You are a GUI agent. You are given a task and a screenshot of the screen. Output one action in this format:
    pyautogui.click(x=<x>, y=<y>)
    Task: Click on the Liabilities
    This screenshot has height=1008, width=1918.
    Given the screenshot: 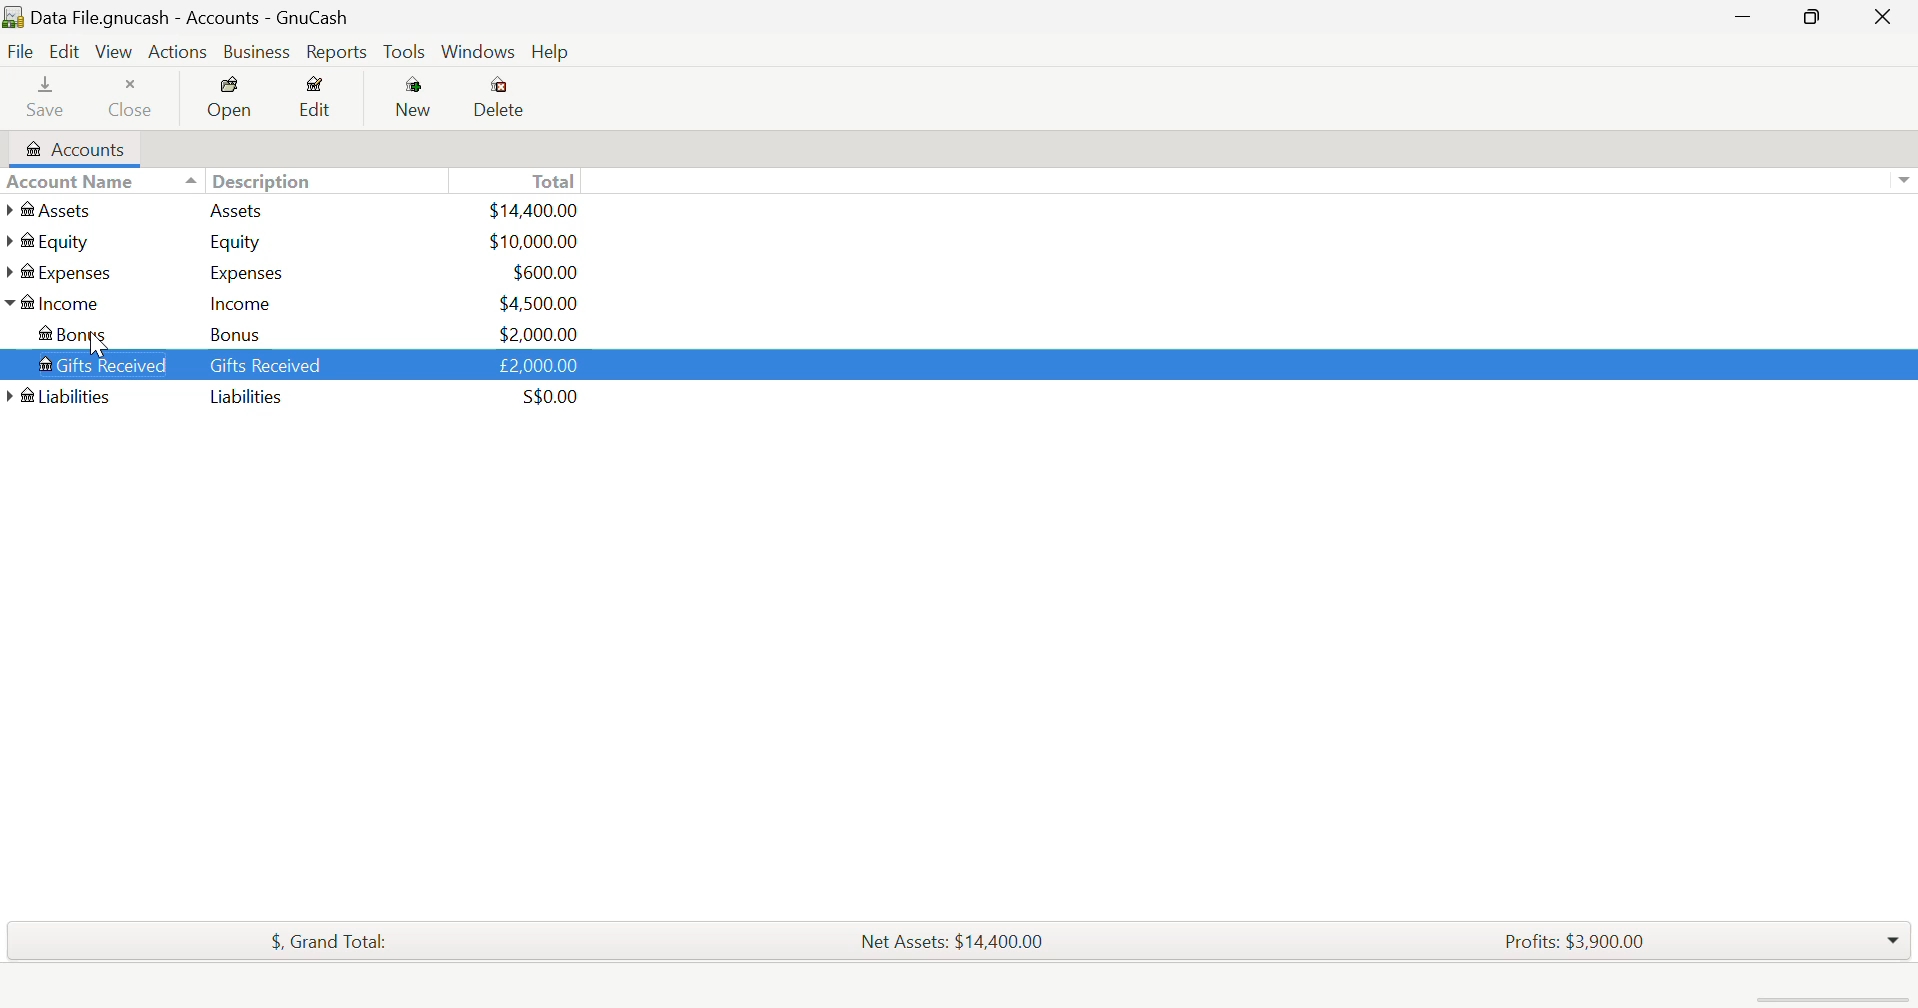 What is the action you would take?
    pyautogui.click(x=248, y=398)
    